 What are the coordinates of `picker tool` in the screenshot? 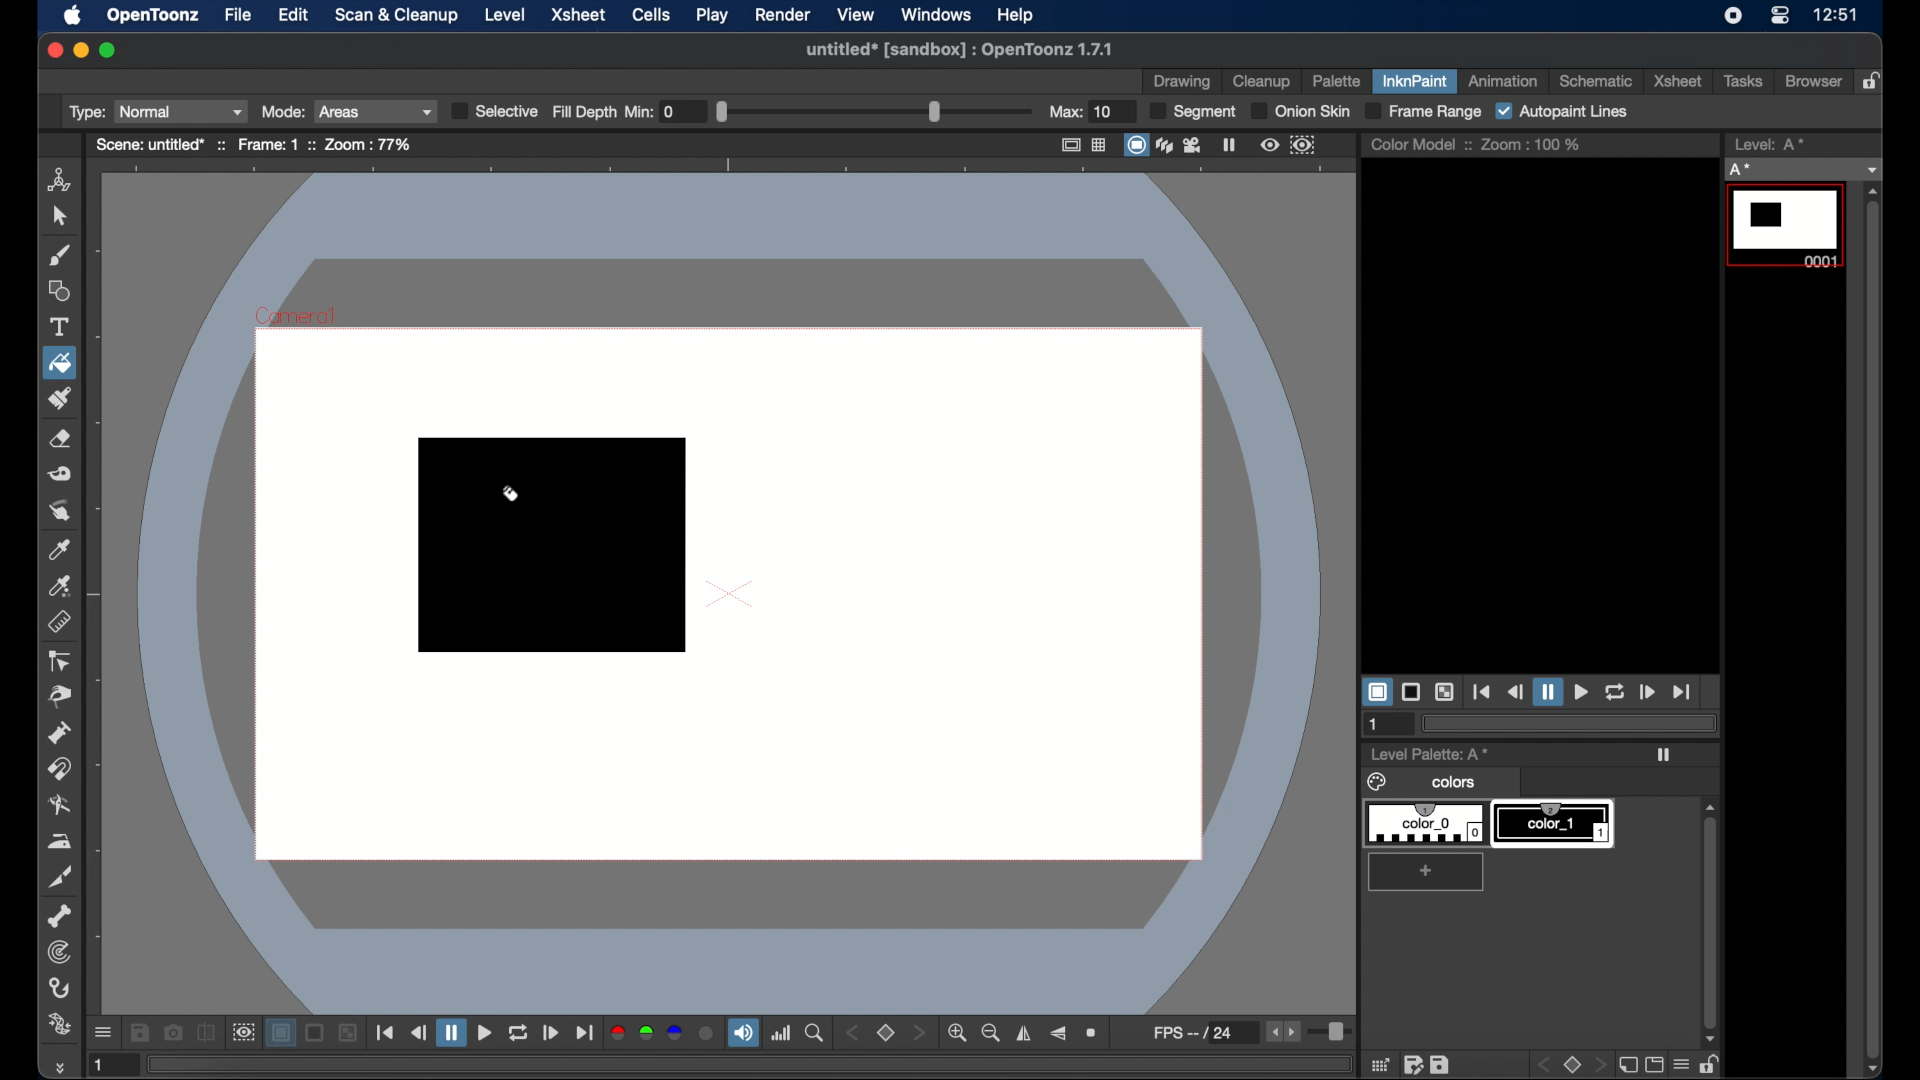 It's located at (59, 549).